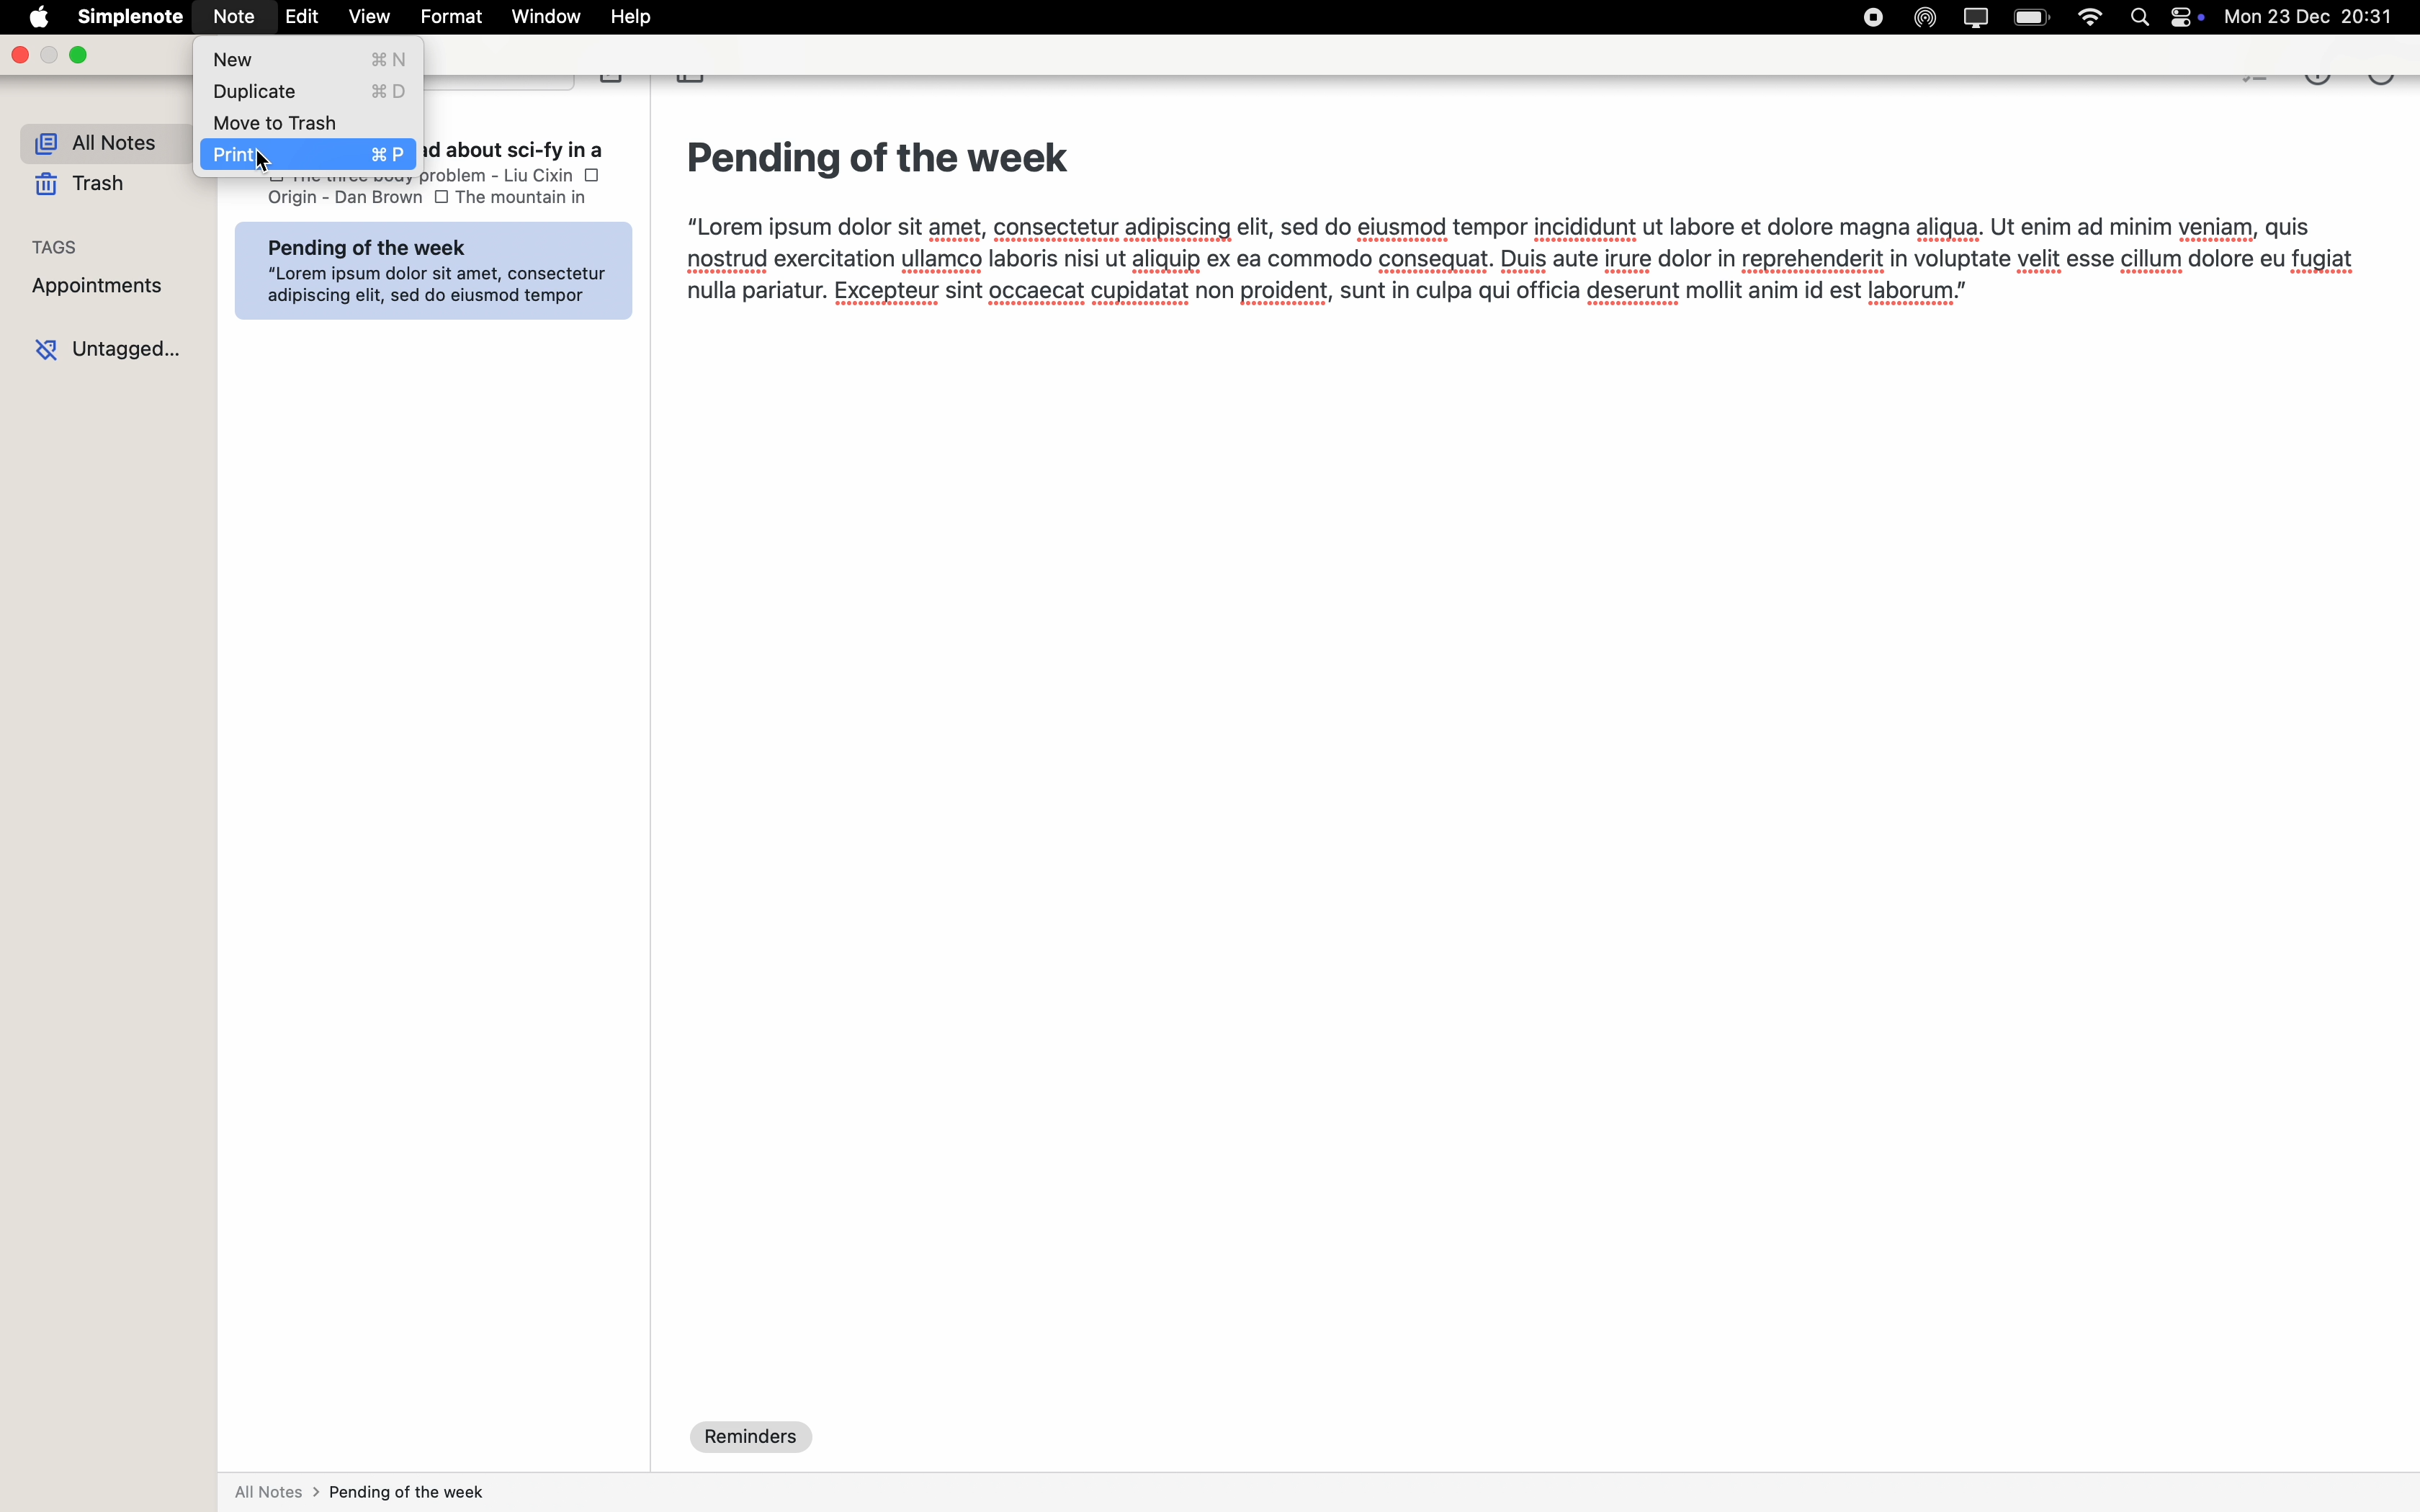  I want to click on search bar, so click(499, 84).